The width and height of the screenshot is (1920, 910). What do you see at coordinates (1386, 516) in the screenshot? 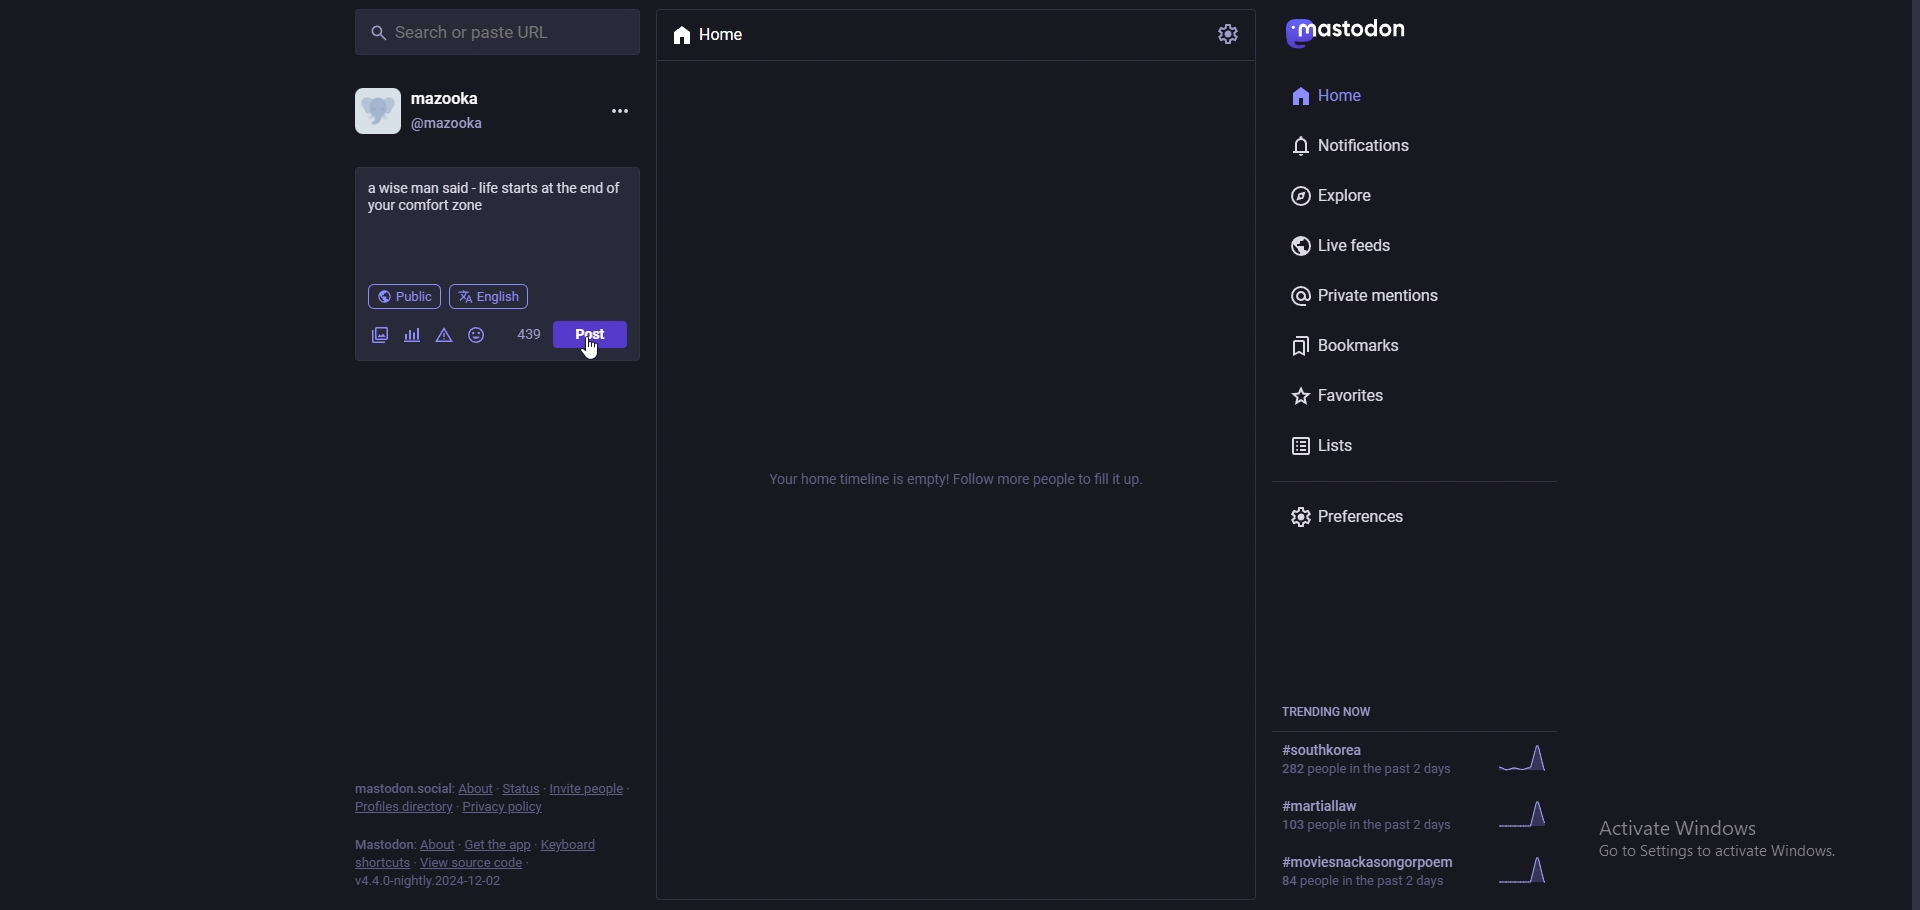
I see `preferences` at bounding box center [1386, 516].